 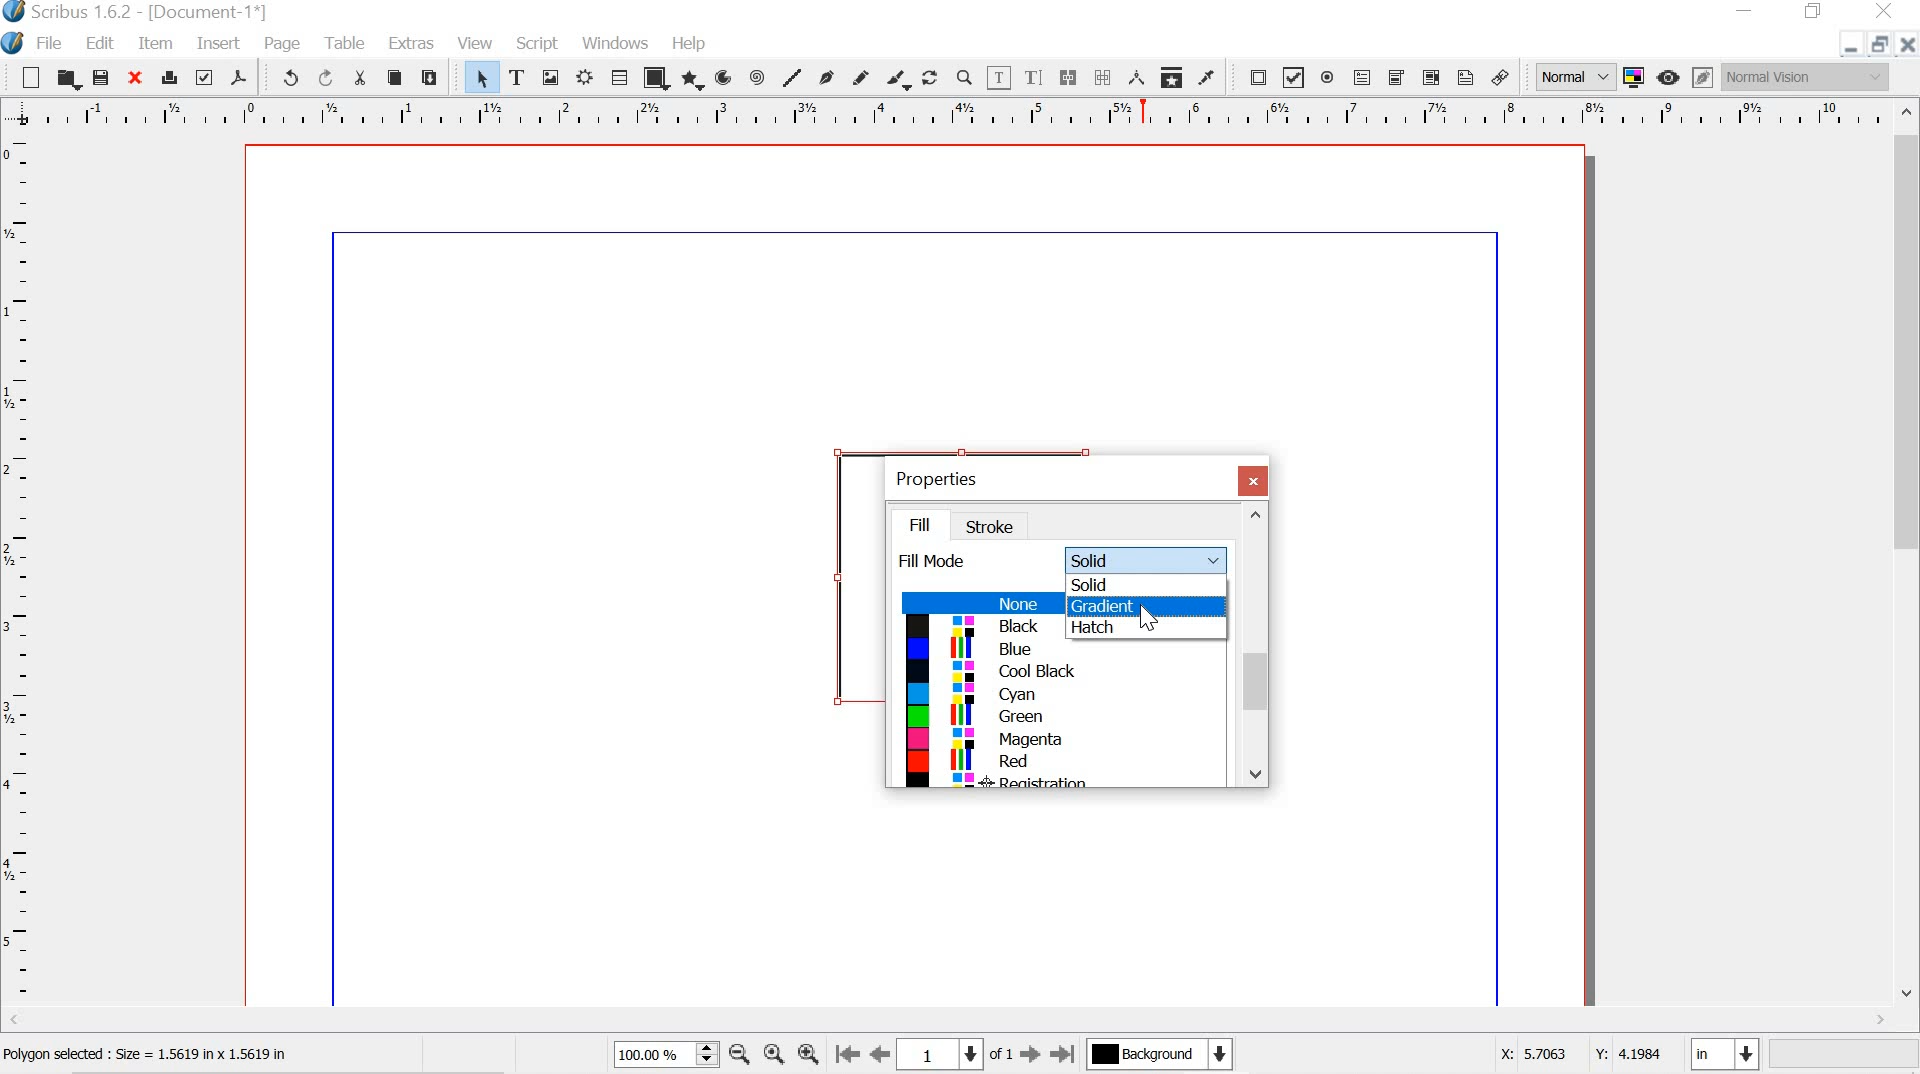 I want to click on table, so click(x=346, y=43).